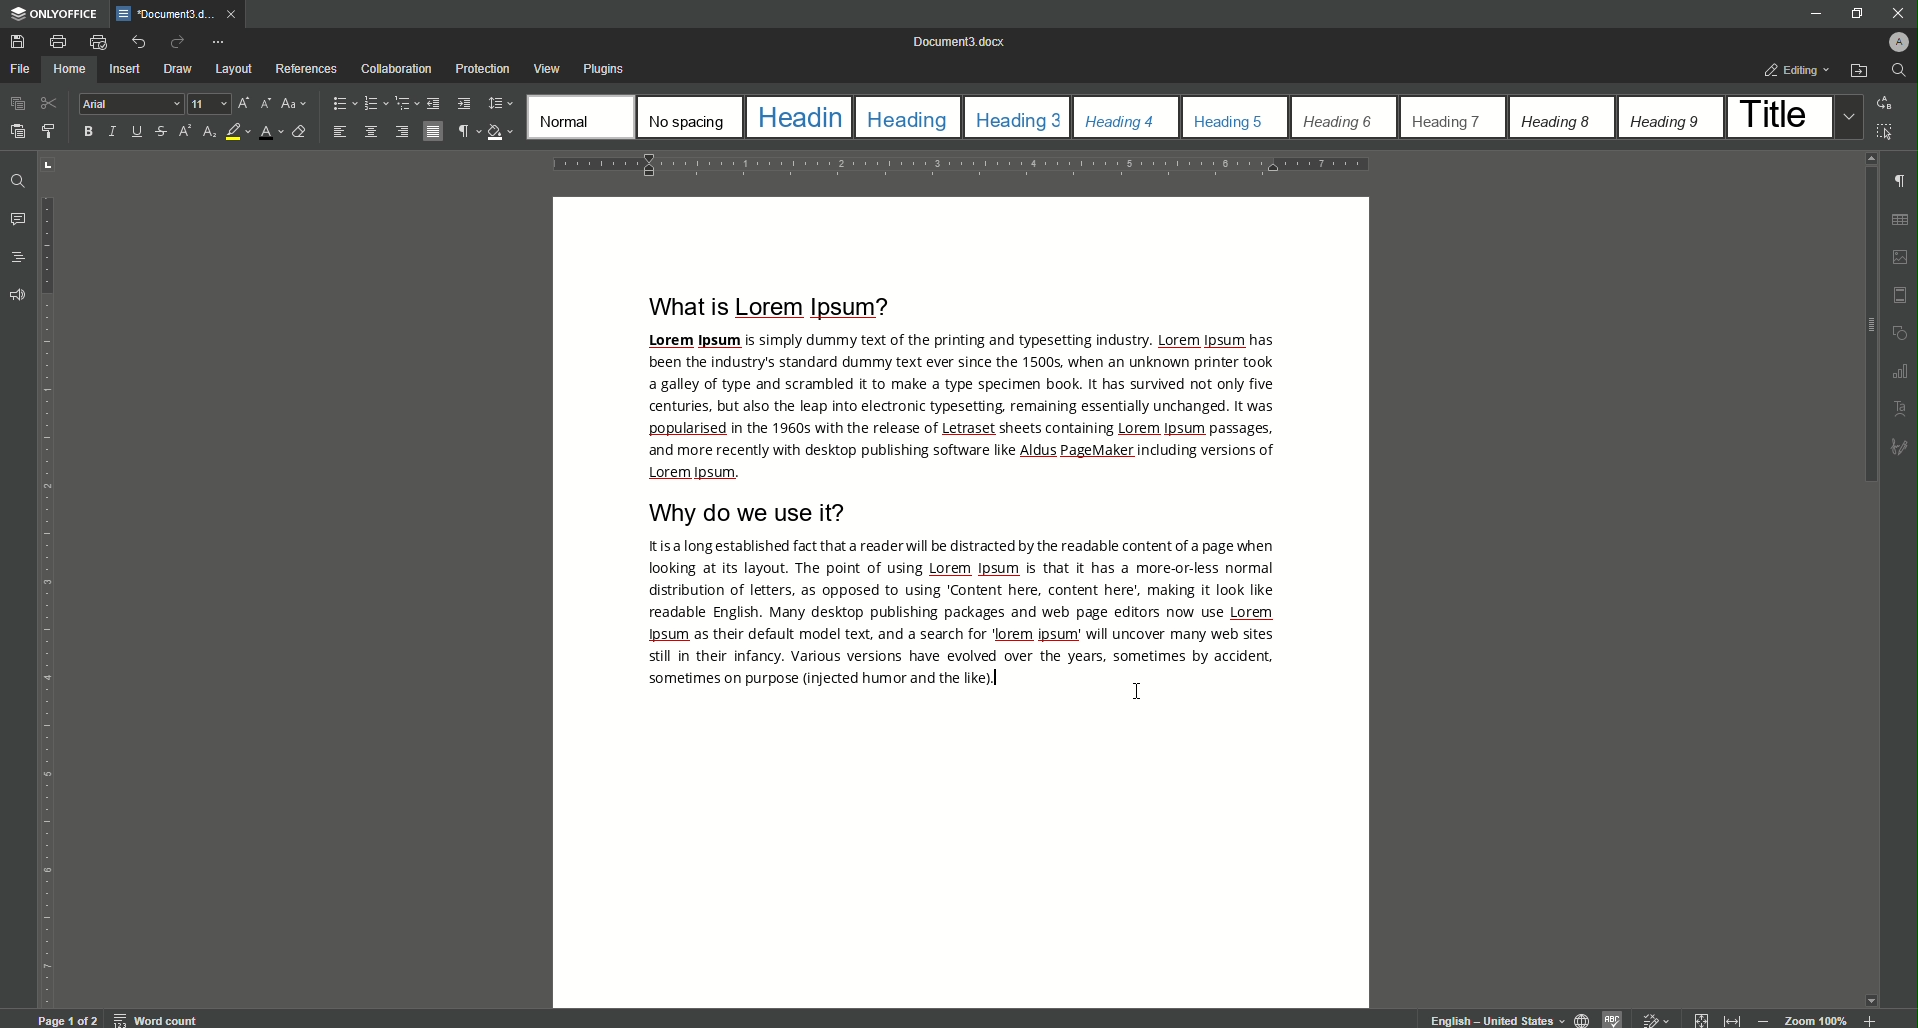 This screenshot has height=1028, width=1918. Describe the element at coordinates (48, 102) in the screenshot. I see `Cut` at that location.